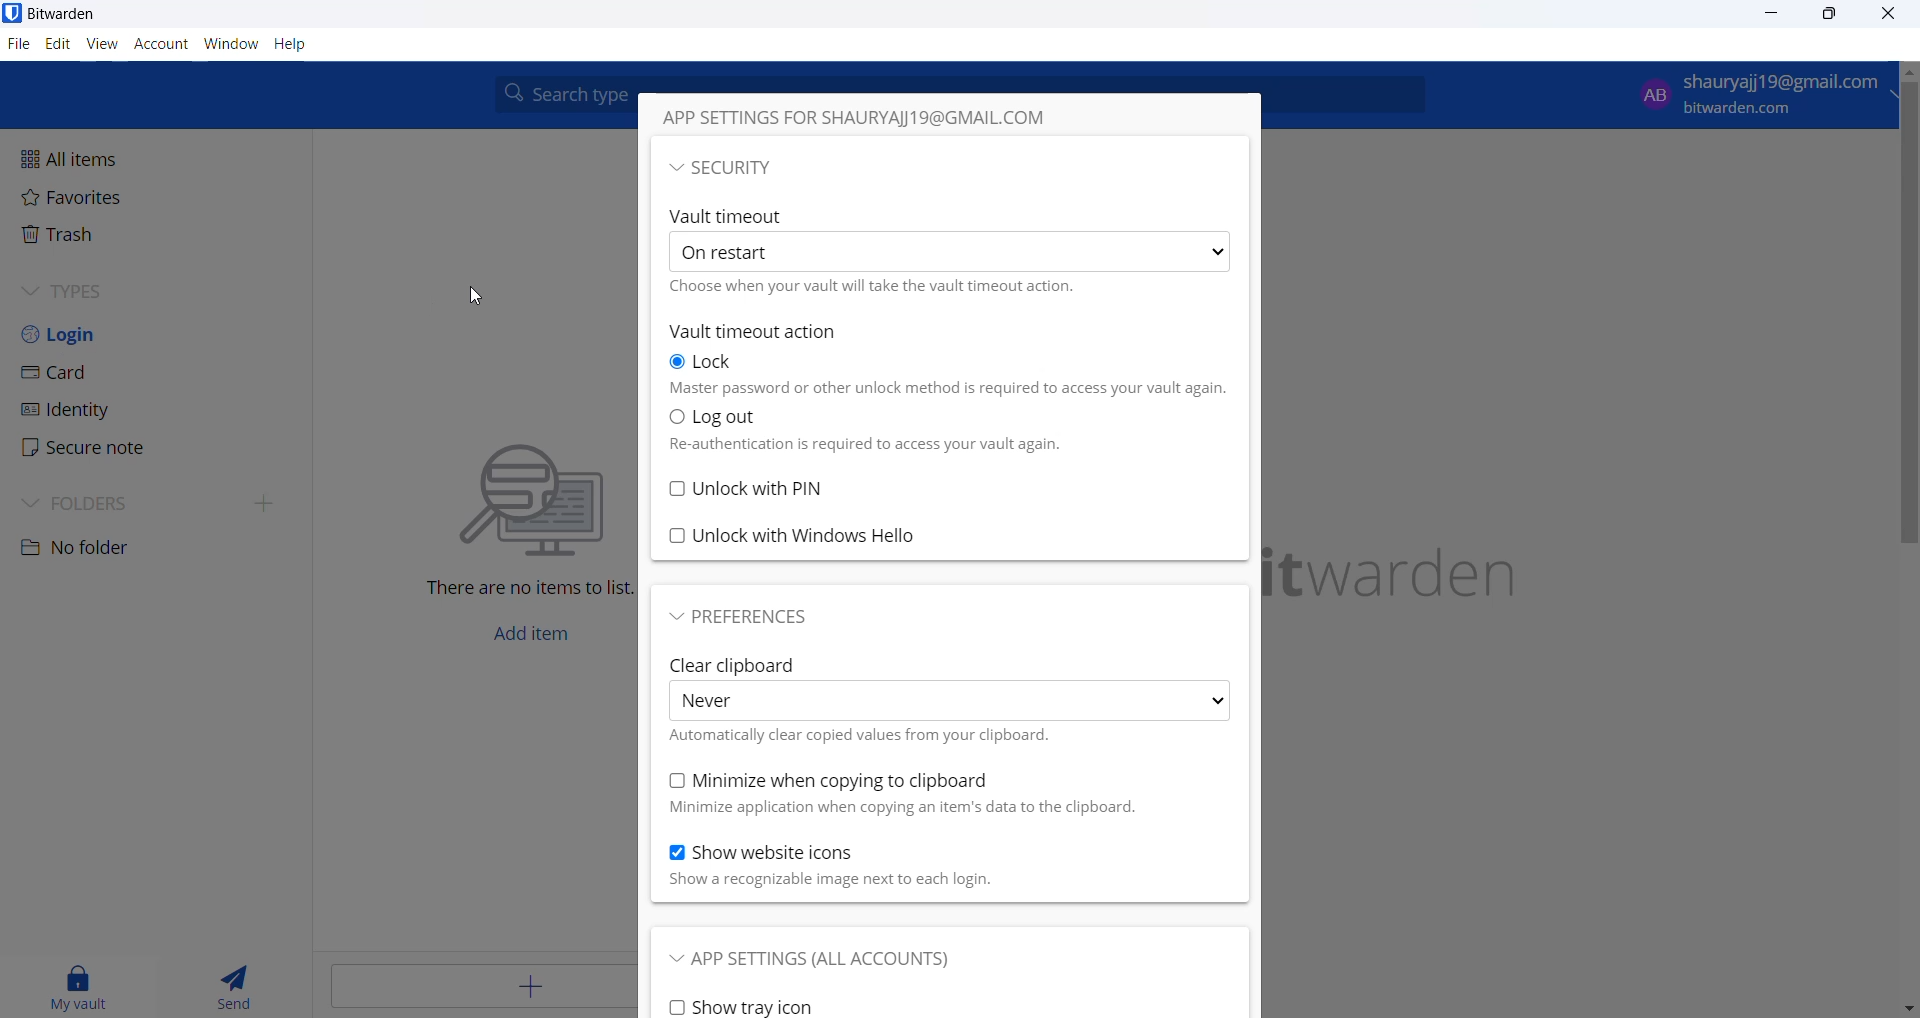 The height and width of the screenshot is (1018, 1920). I want to click on vault timeout , so click(729, 213).